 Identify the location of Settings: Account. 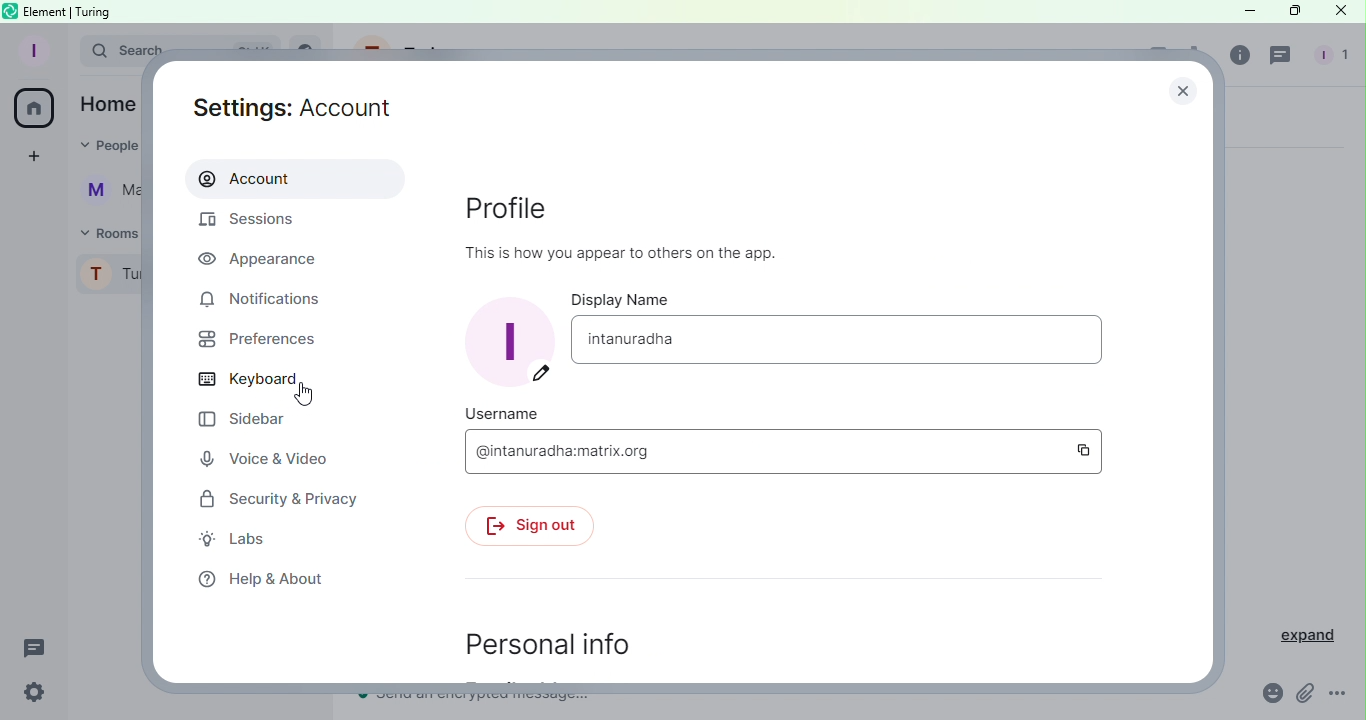
(305, 107).